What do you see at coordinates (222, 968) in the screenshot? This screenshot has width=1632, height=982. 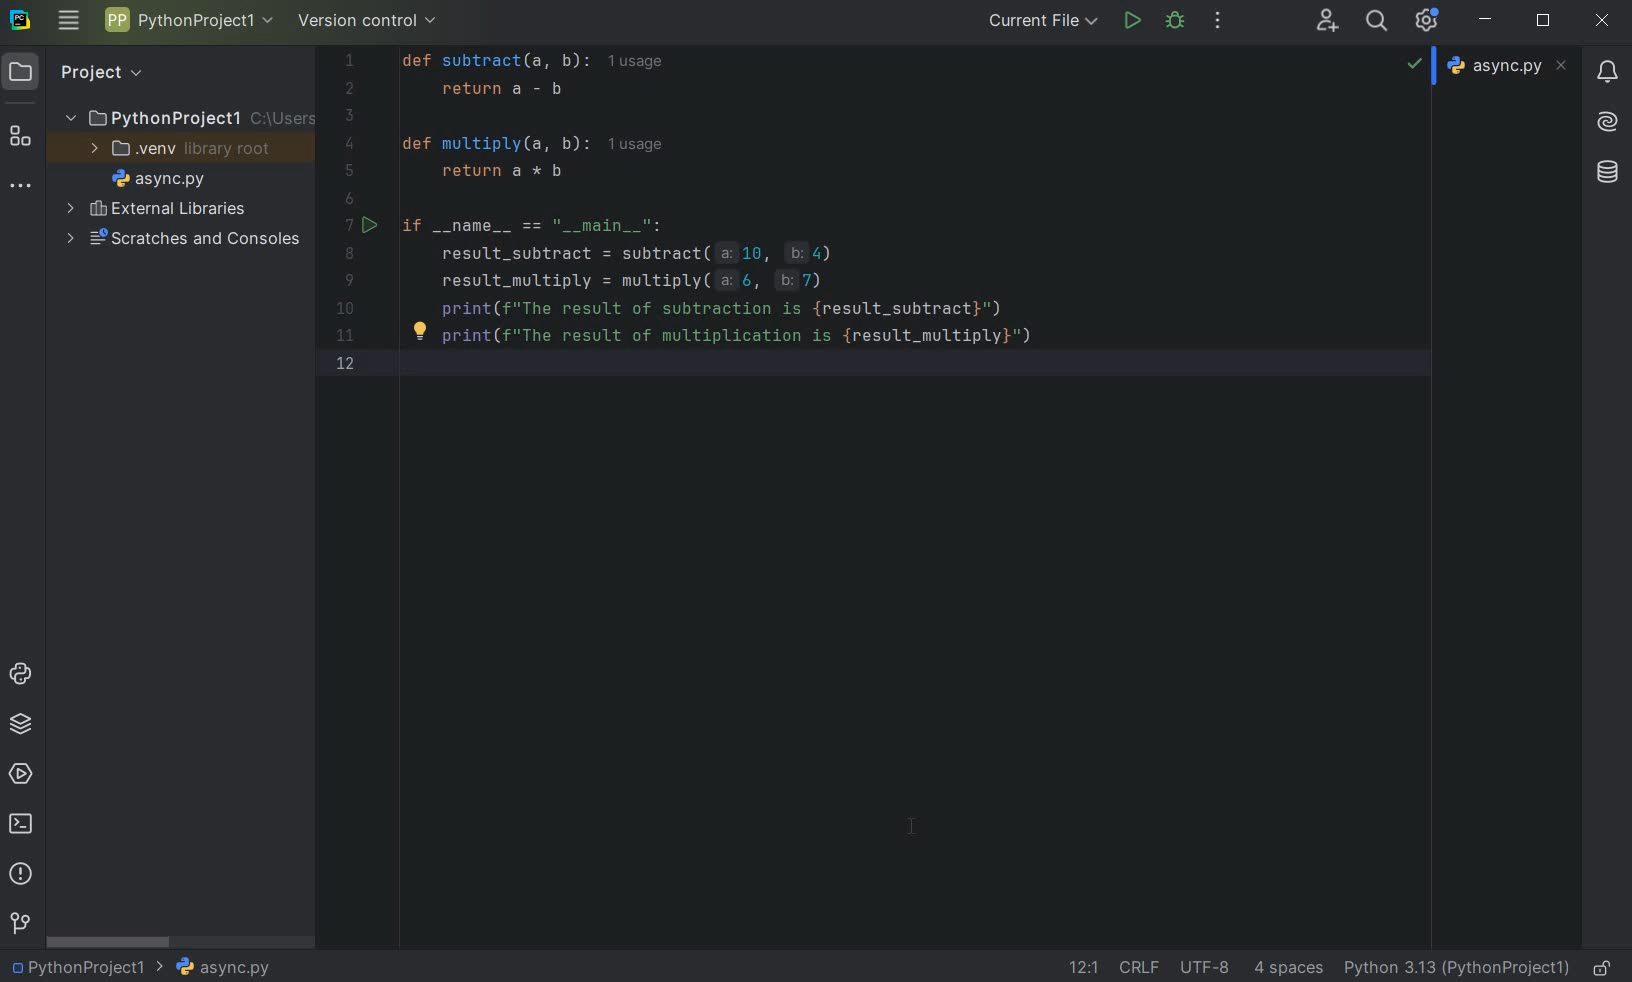 I see `FILE NAME` at bounding box center [222, 968].